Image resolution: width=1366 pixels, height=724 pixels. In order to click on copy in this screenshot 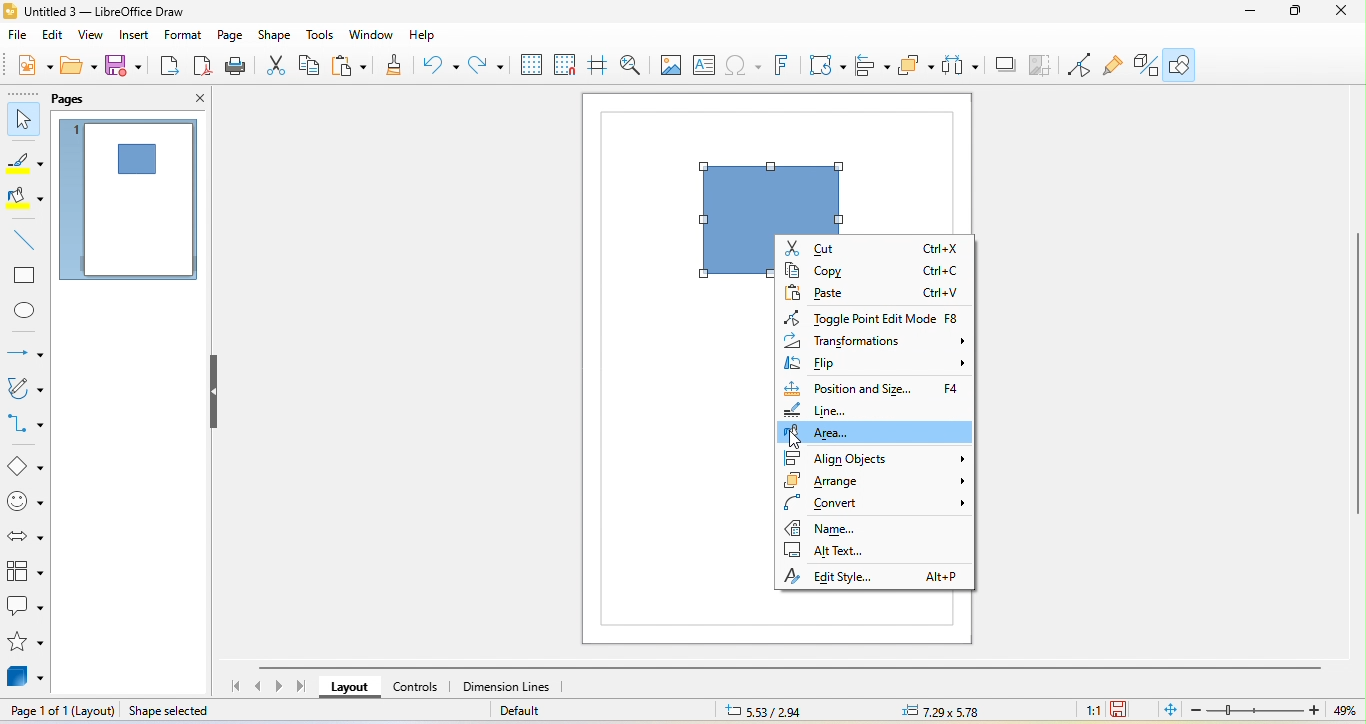, I will do `click(881, 271)`.